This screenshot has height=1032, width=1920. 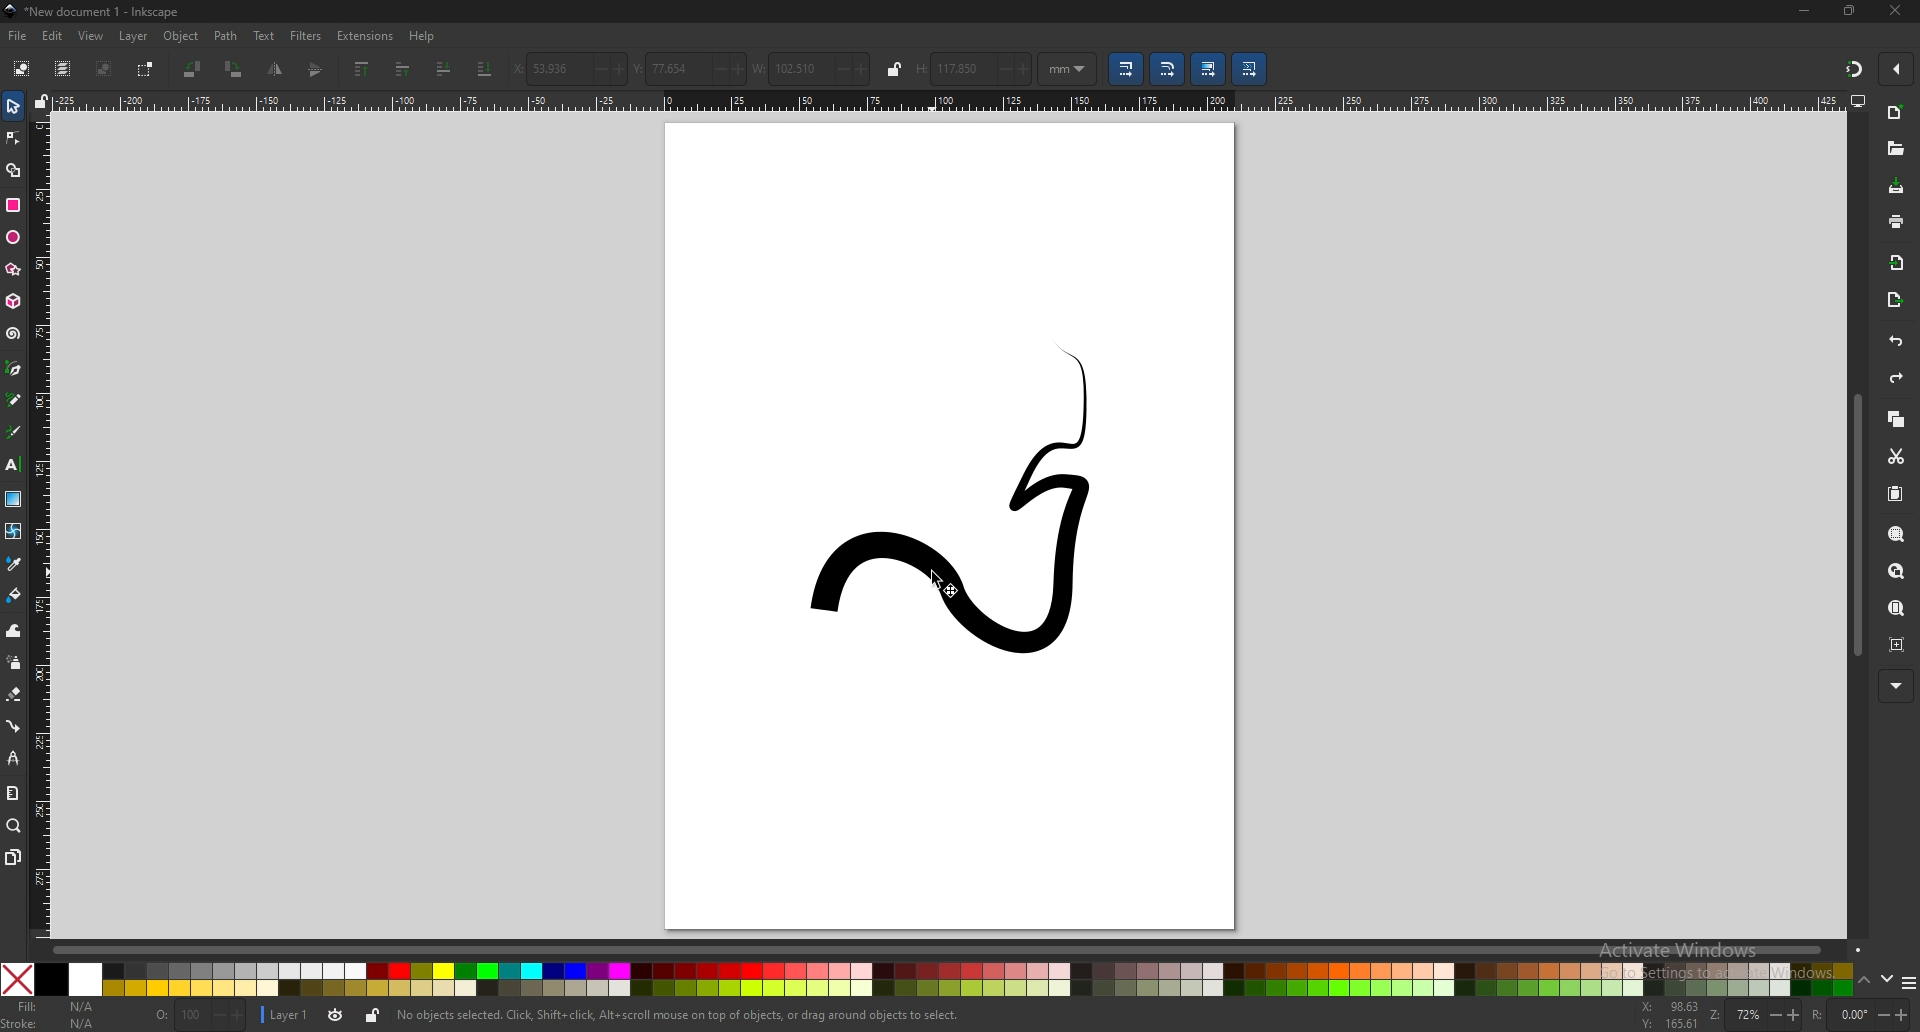 I want to click on display options, so click(x=1858, y=100).